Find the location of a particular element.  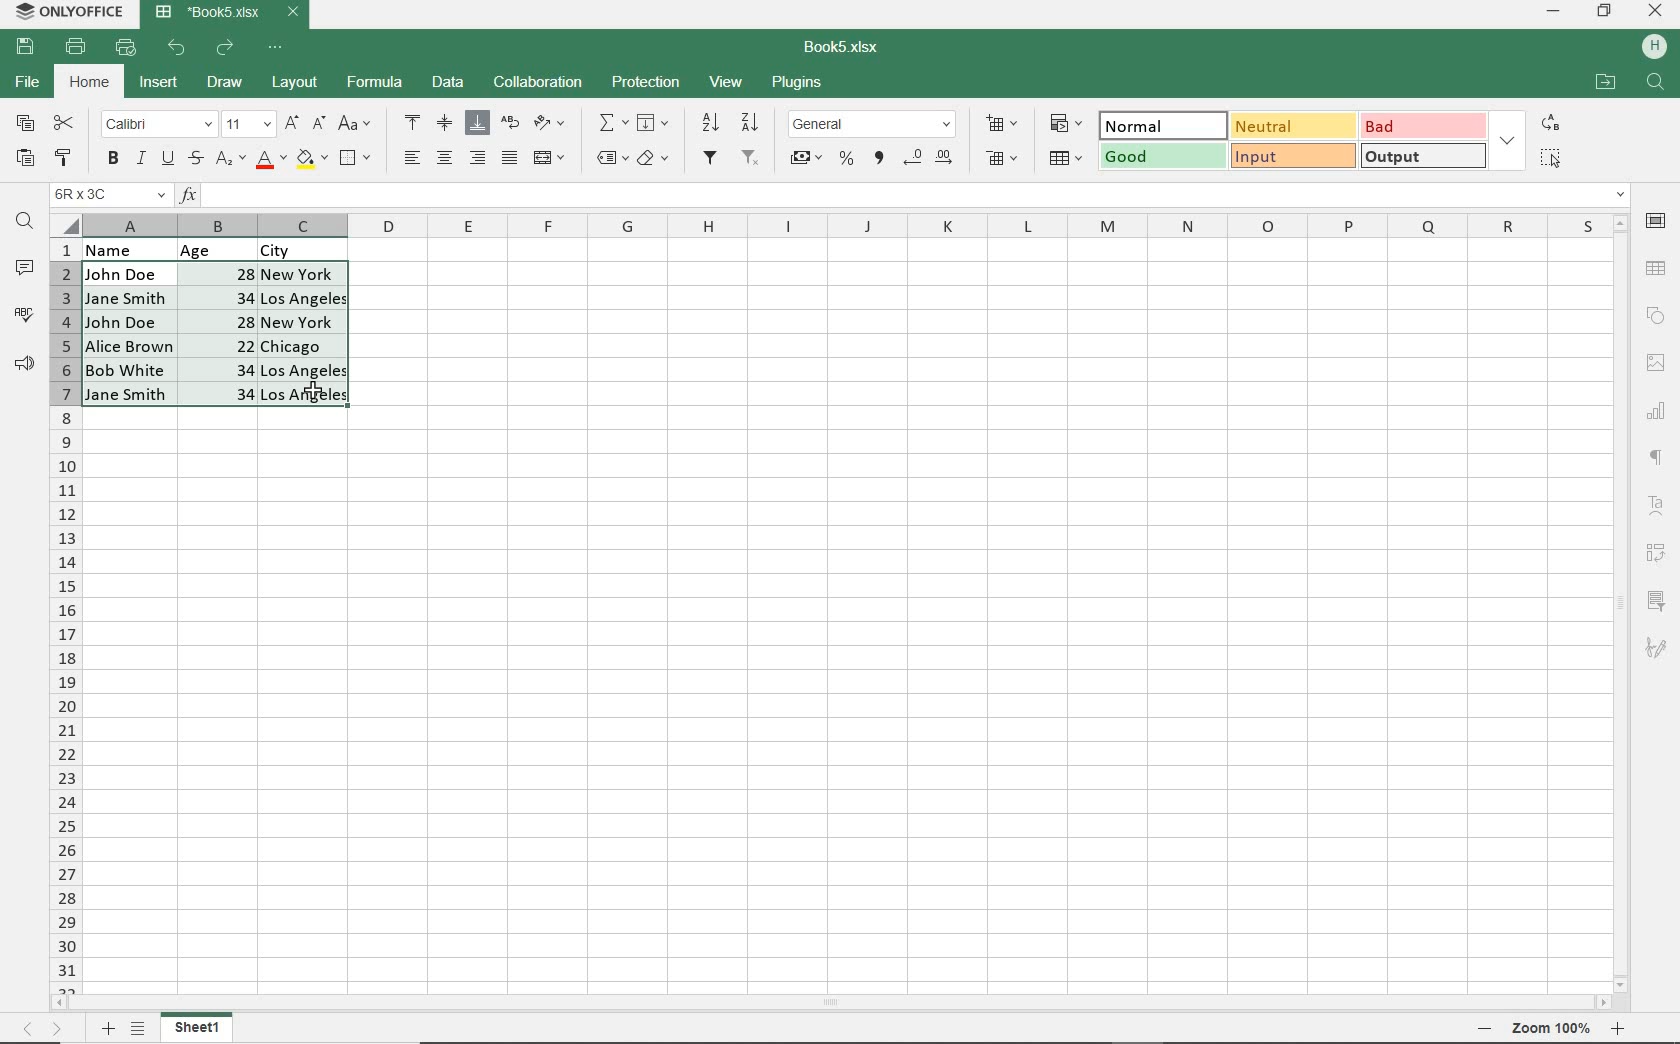

PARAGRAPH SETTINGS is located at coordinates (1657, 458).